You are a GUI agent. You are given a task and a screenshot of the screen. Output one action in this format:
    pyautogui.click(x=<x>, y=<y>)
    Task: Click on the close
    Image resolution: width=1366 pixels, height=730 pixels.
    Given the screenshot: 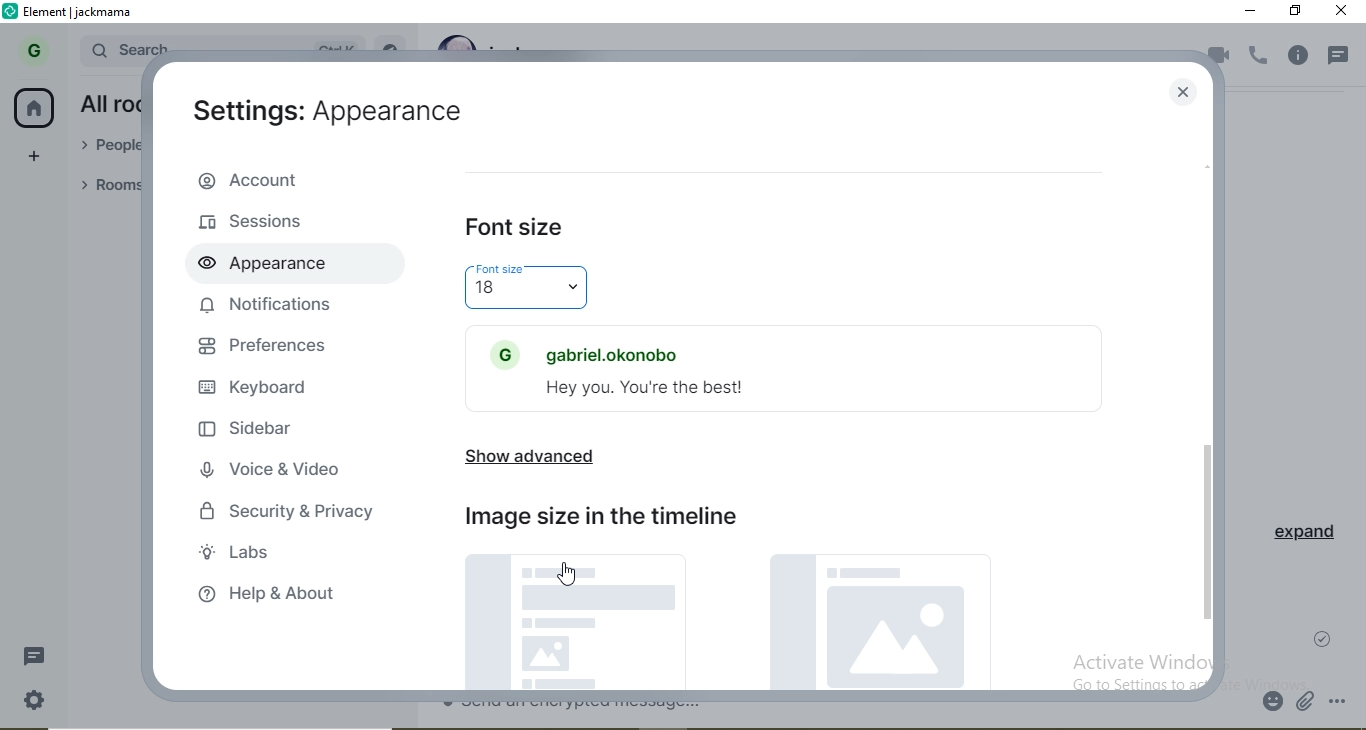 What is the action you would take?
    pyautogui.click(x=1184, y=93)
    